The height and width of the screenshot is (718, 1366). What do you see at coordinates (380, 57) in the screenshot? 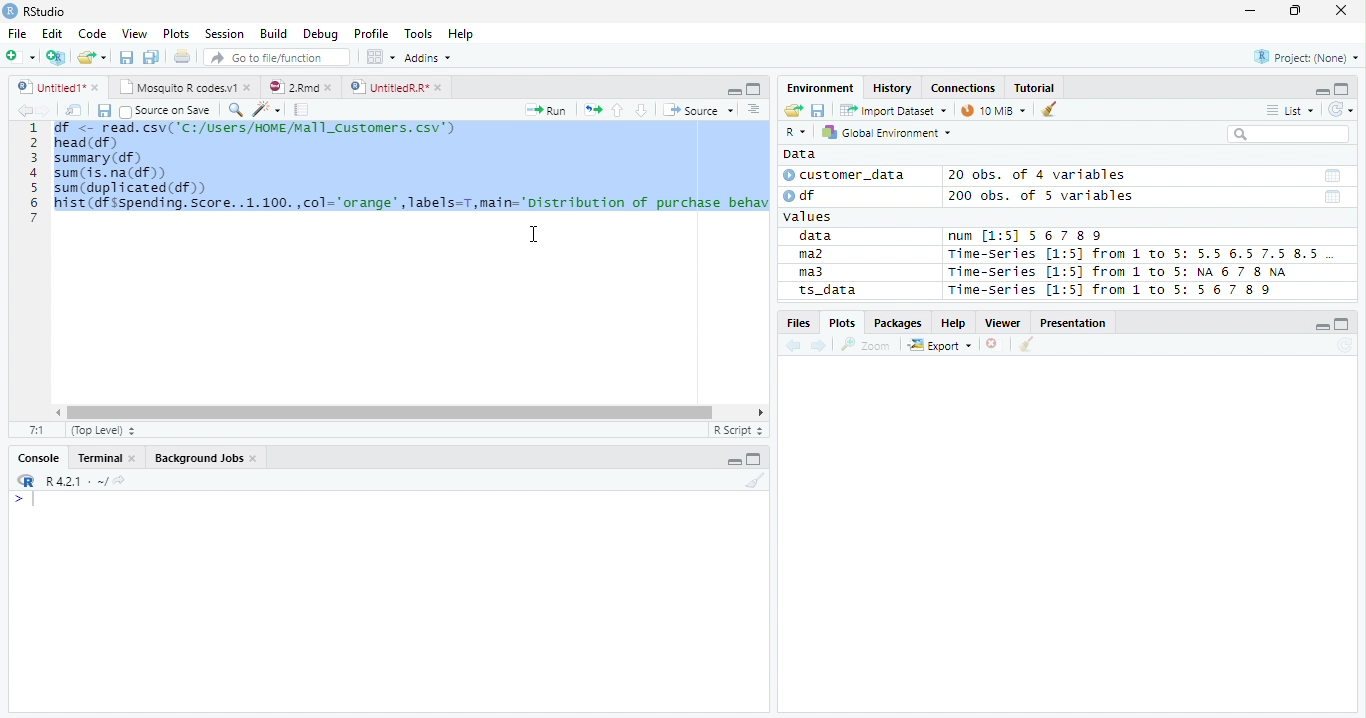
I see `Workplace panes` at bounding box center [380, 57].